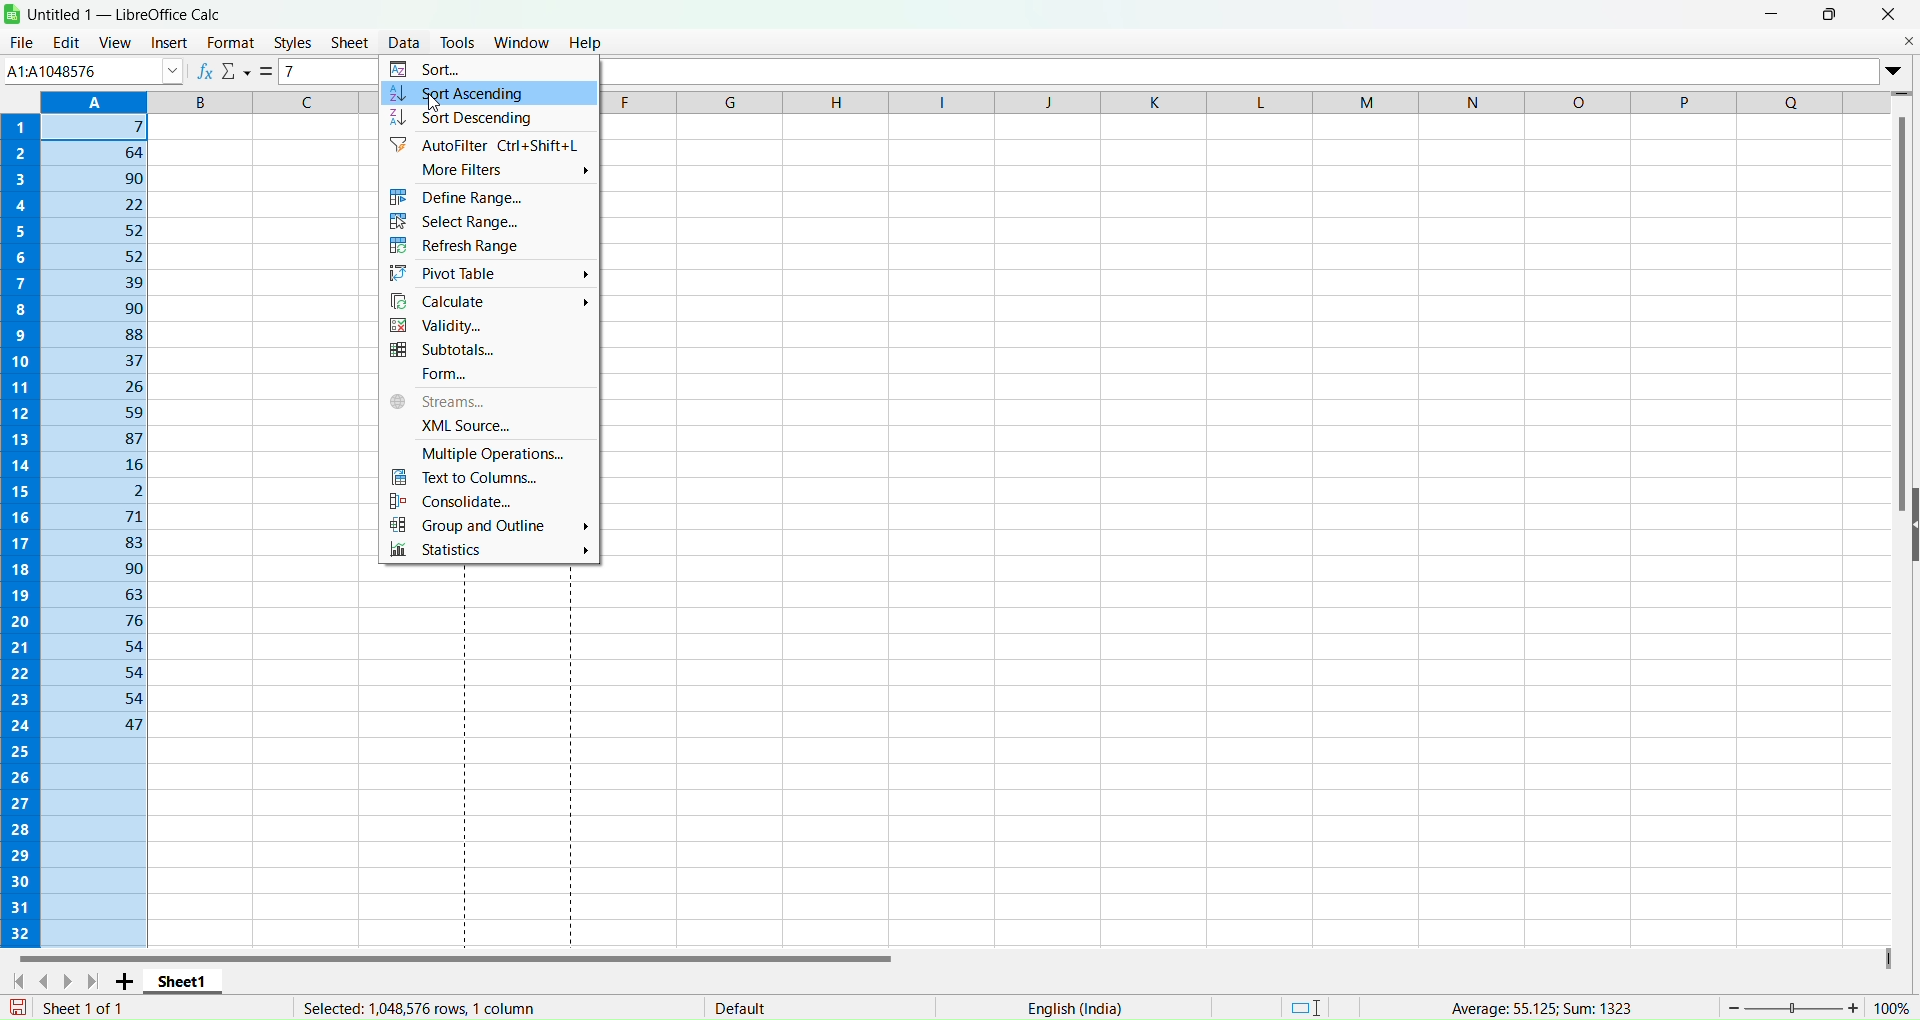  Describe the element at coordinates (485, 197) in the screenshot. I see `Define Range` at that location.